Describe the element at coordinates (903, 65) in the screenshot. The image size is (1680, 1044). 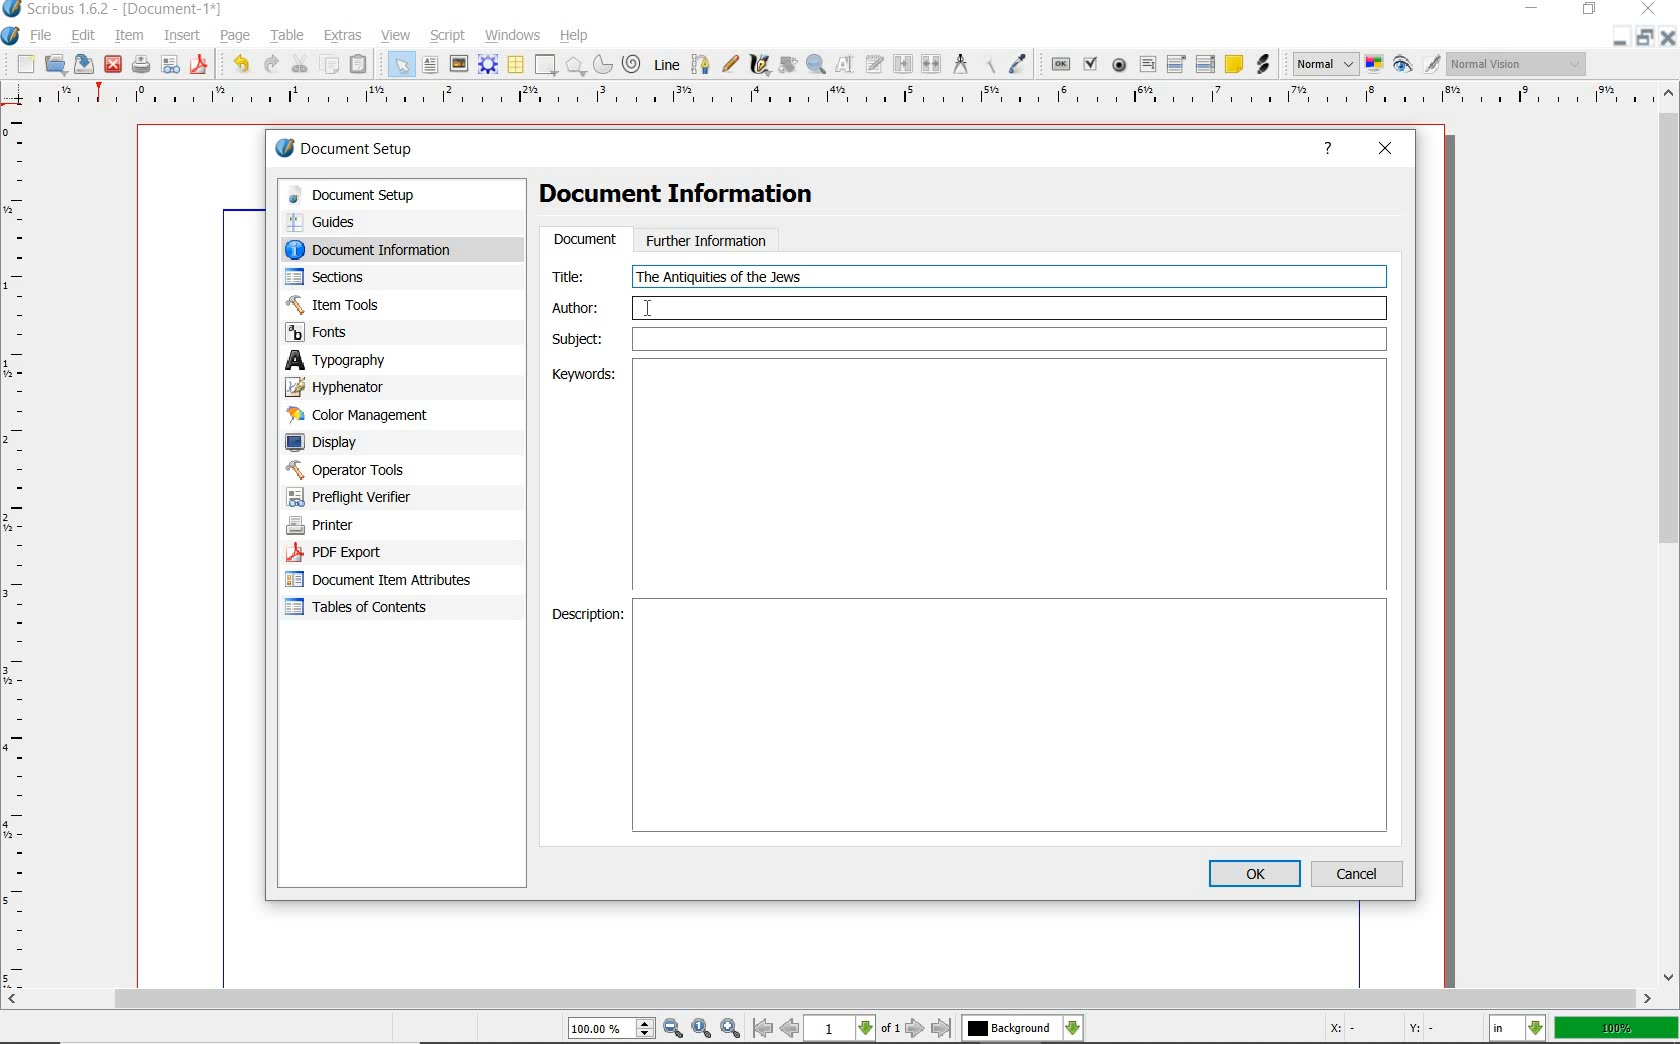
I see `link text frames` at that location.